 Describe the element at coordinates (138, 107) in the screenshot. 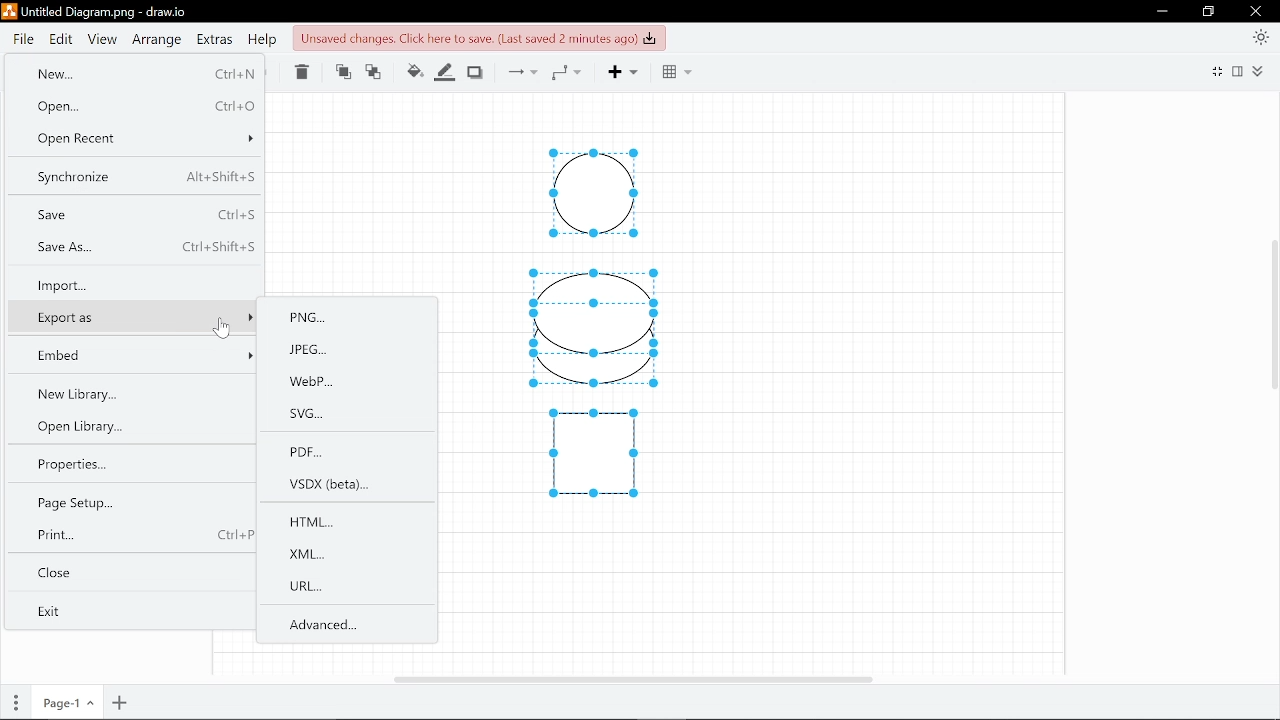

I see `Open` at that location.